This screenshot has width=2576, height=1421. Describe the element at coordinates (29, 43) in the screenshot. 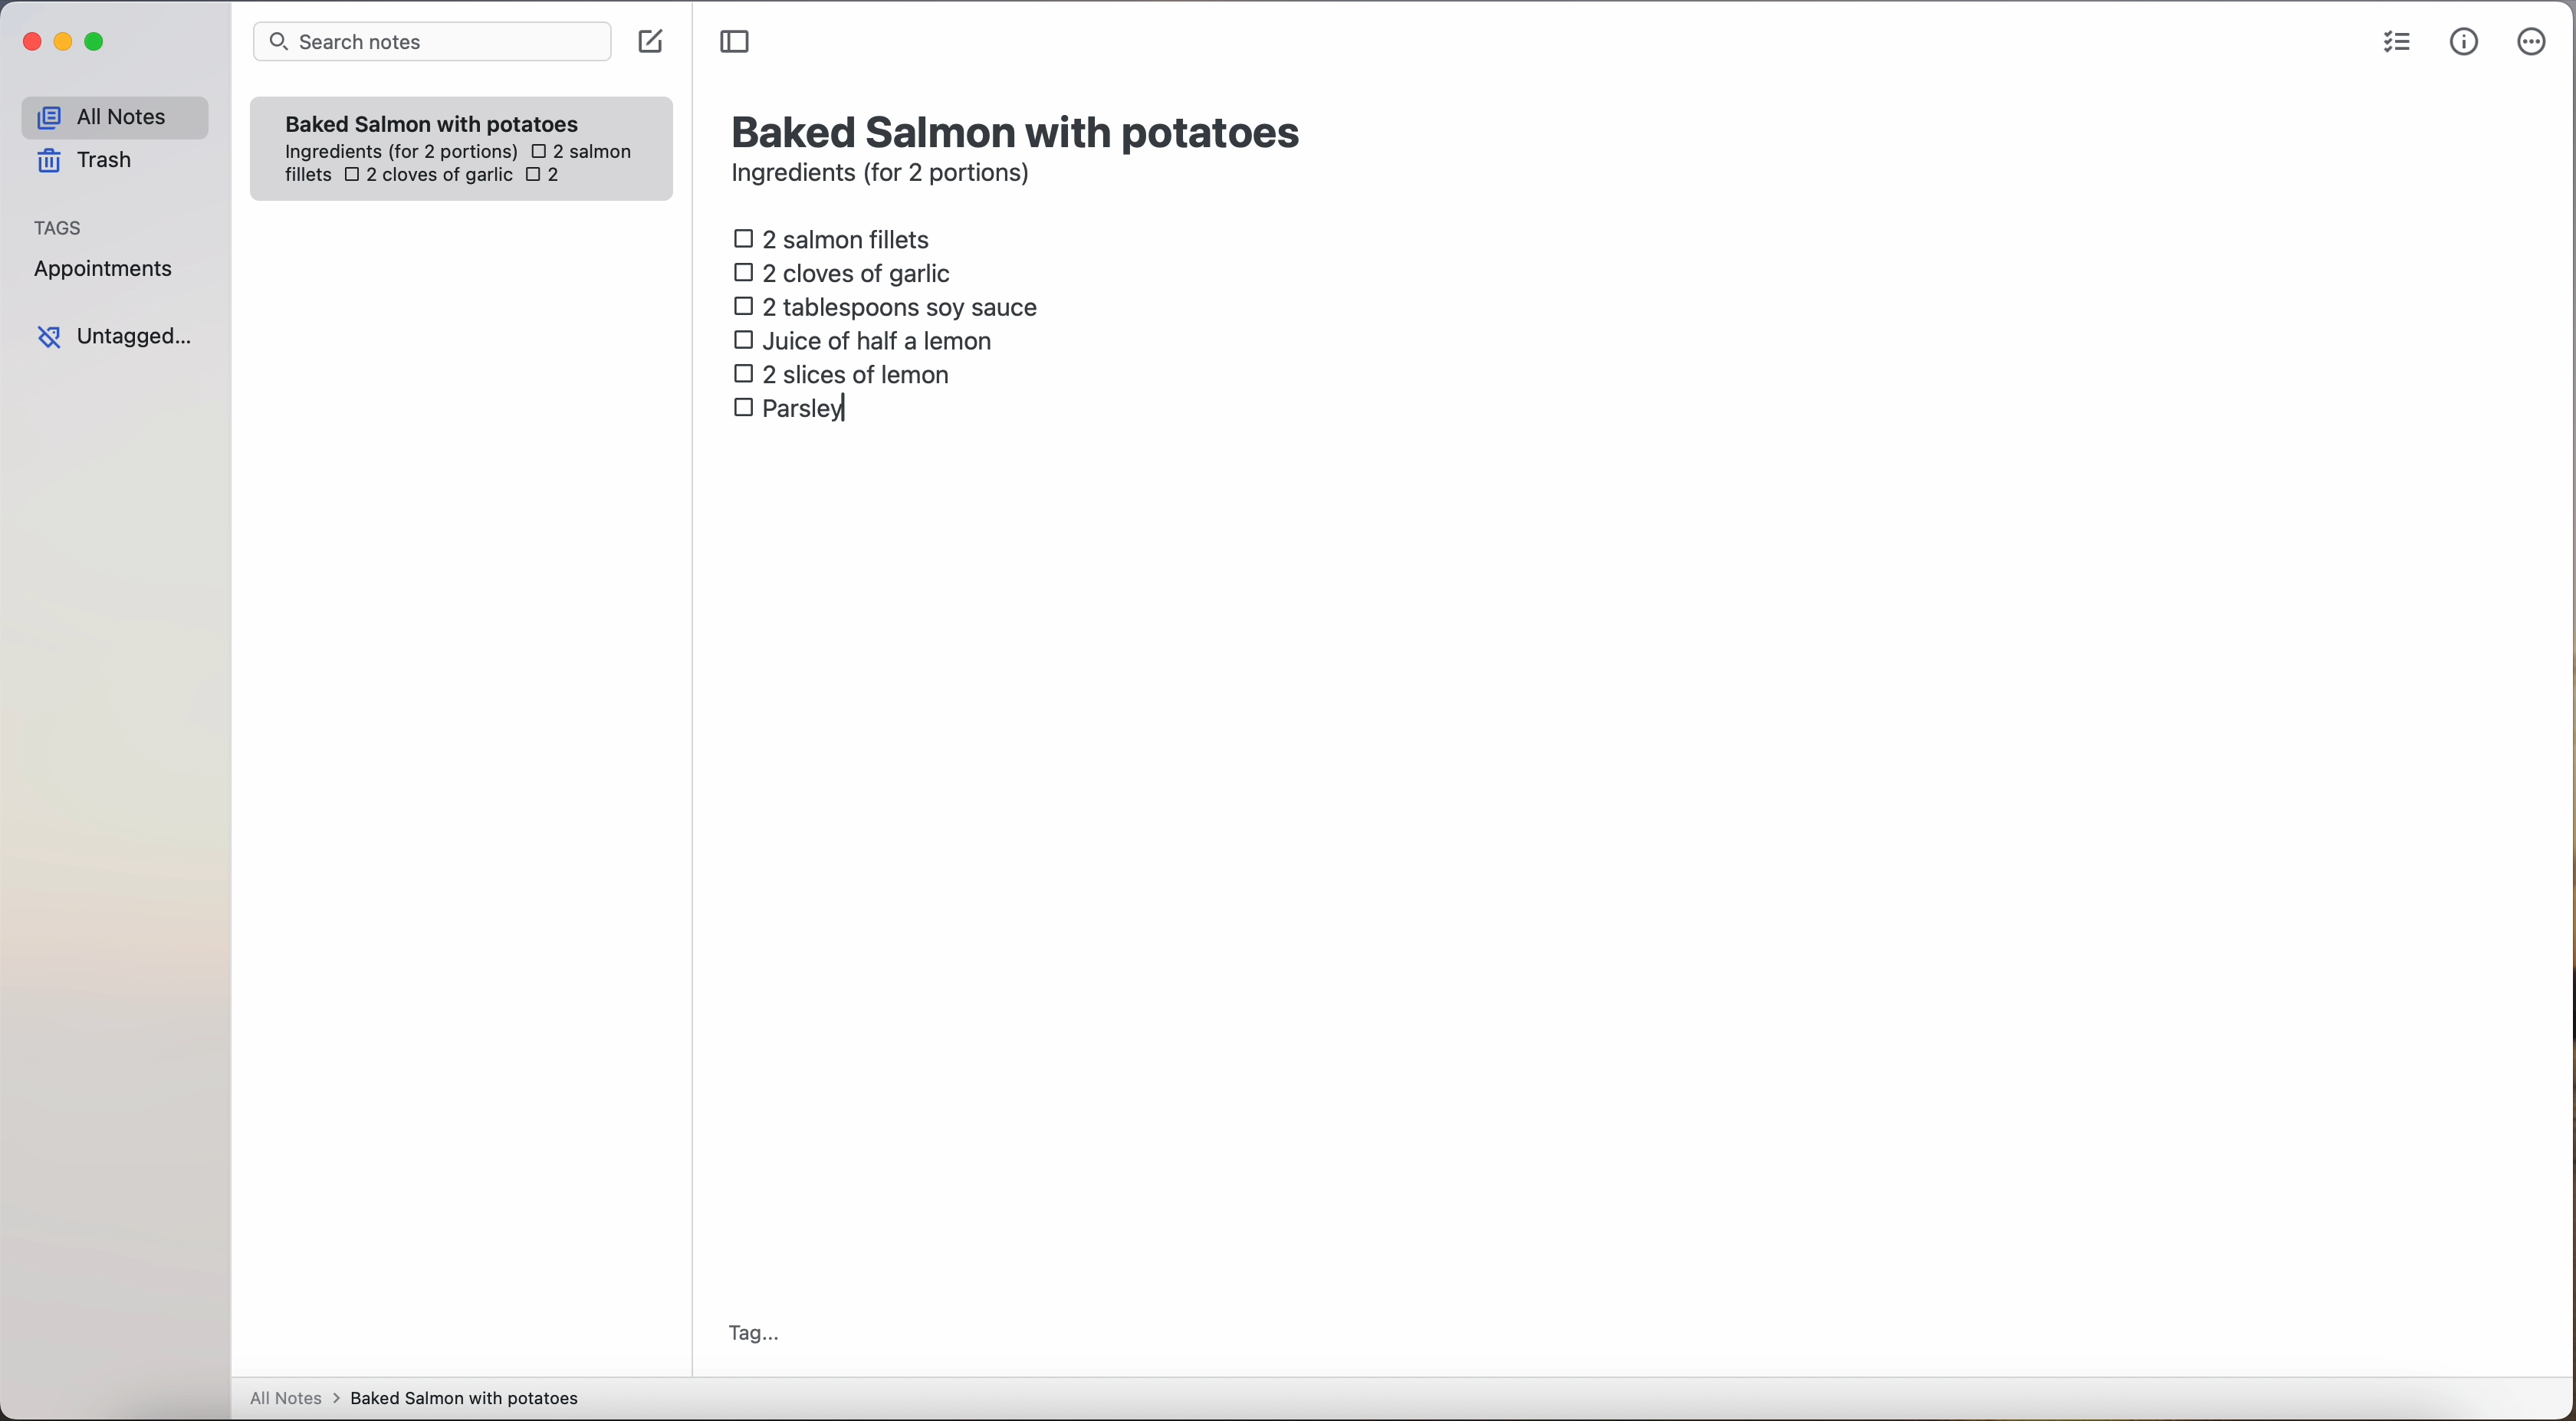

I see `close Simplenote` at that location.